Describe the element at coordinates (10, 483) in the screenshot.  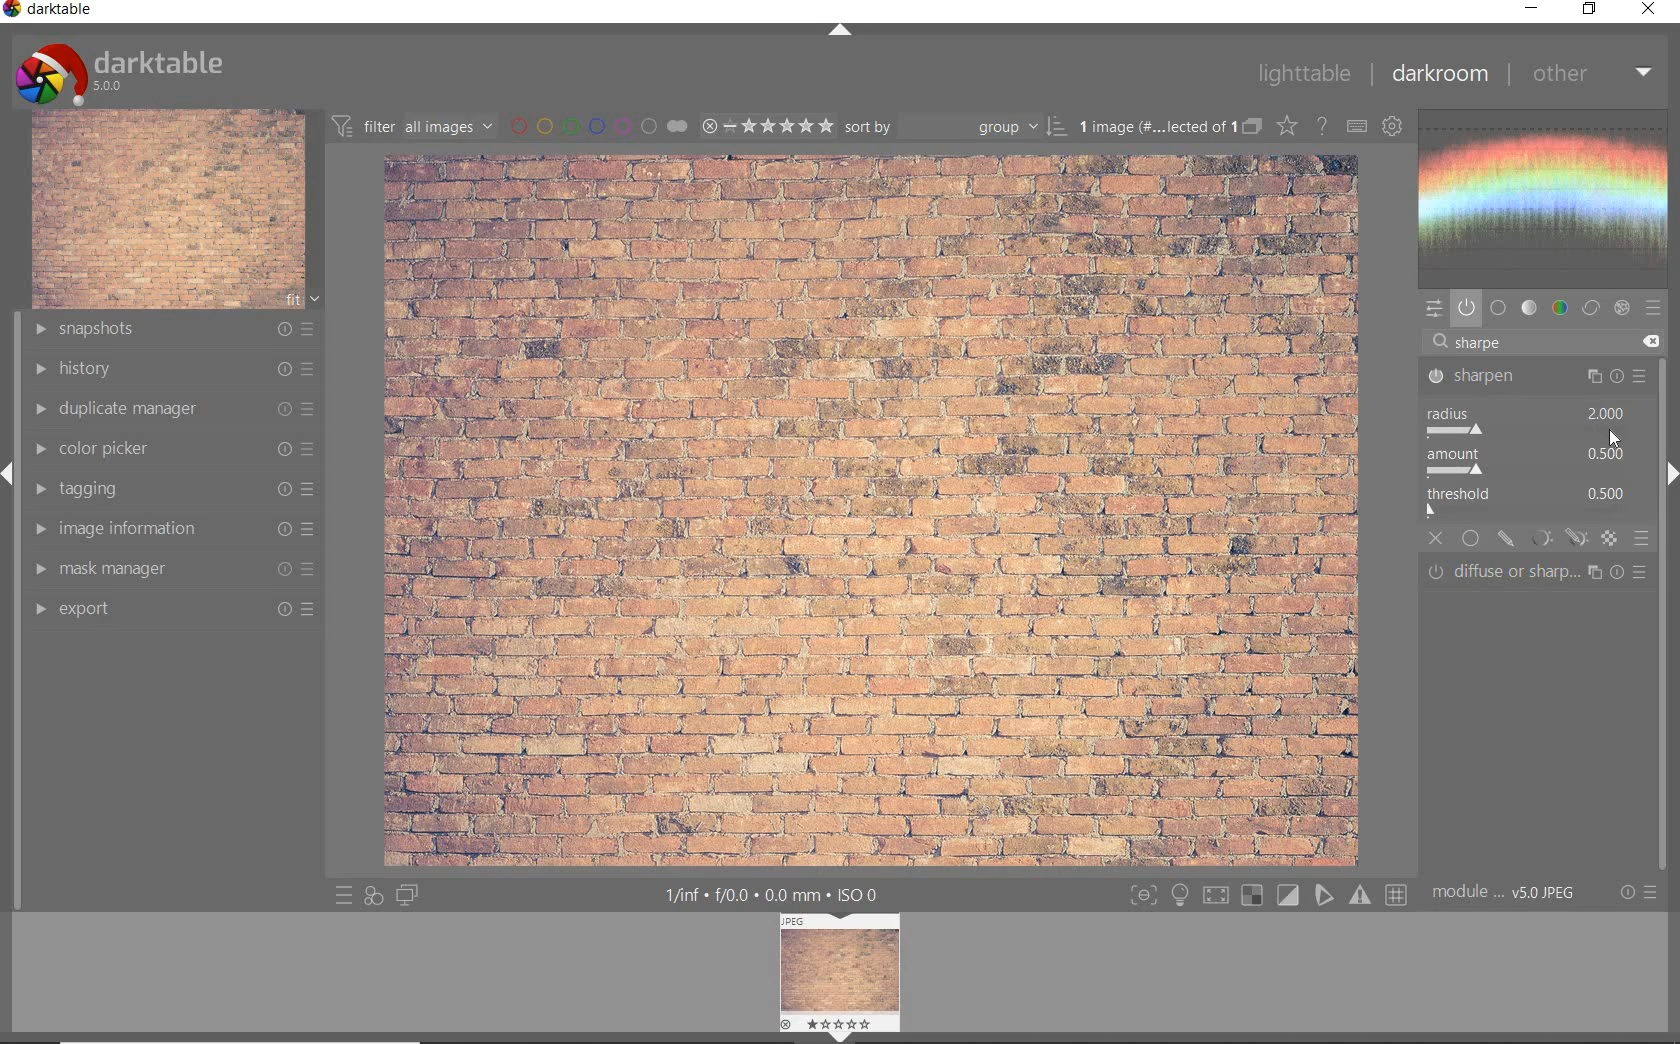
I see `previous` at that location.